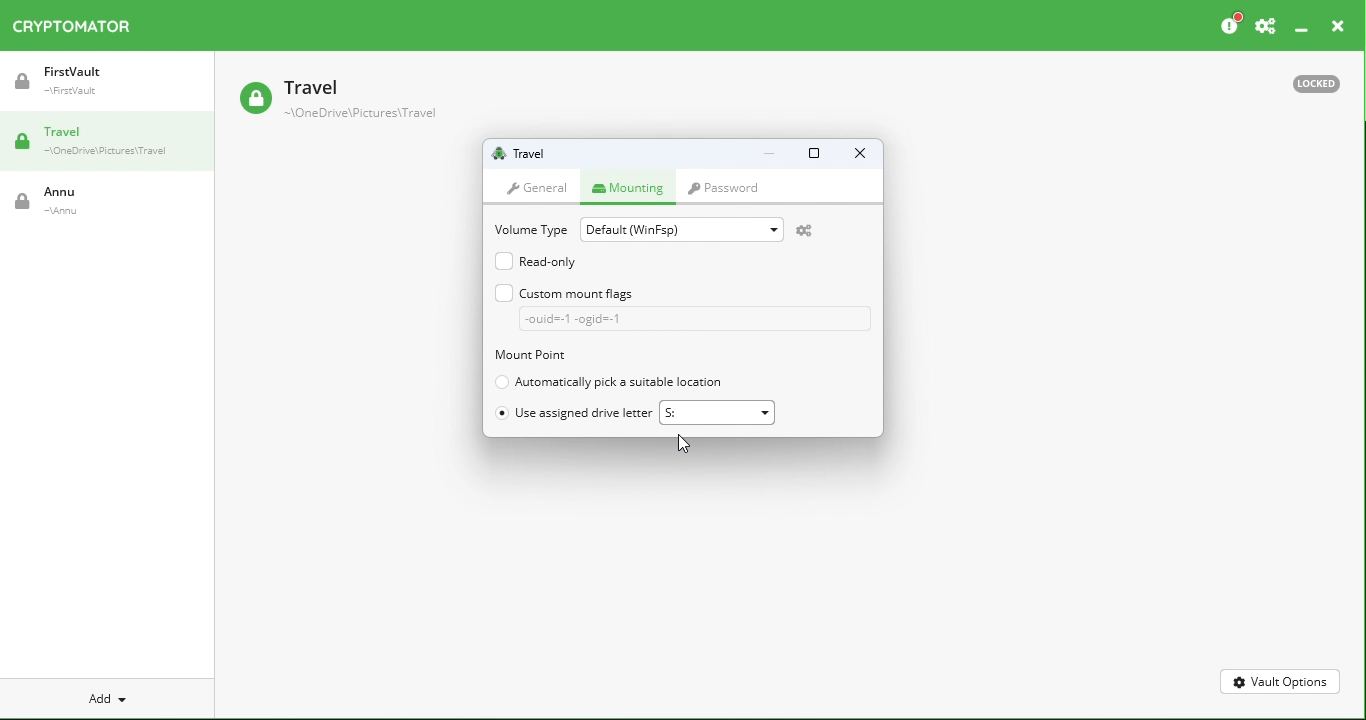 The image size is (1366, 720). I want to click on Preferences, so click(1265, 23).